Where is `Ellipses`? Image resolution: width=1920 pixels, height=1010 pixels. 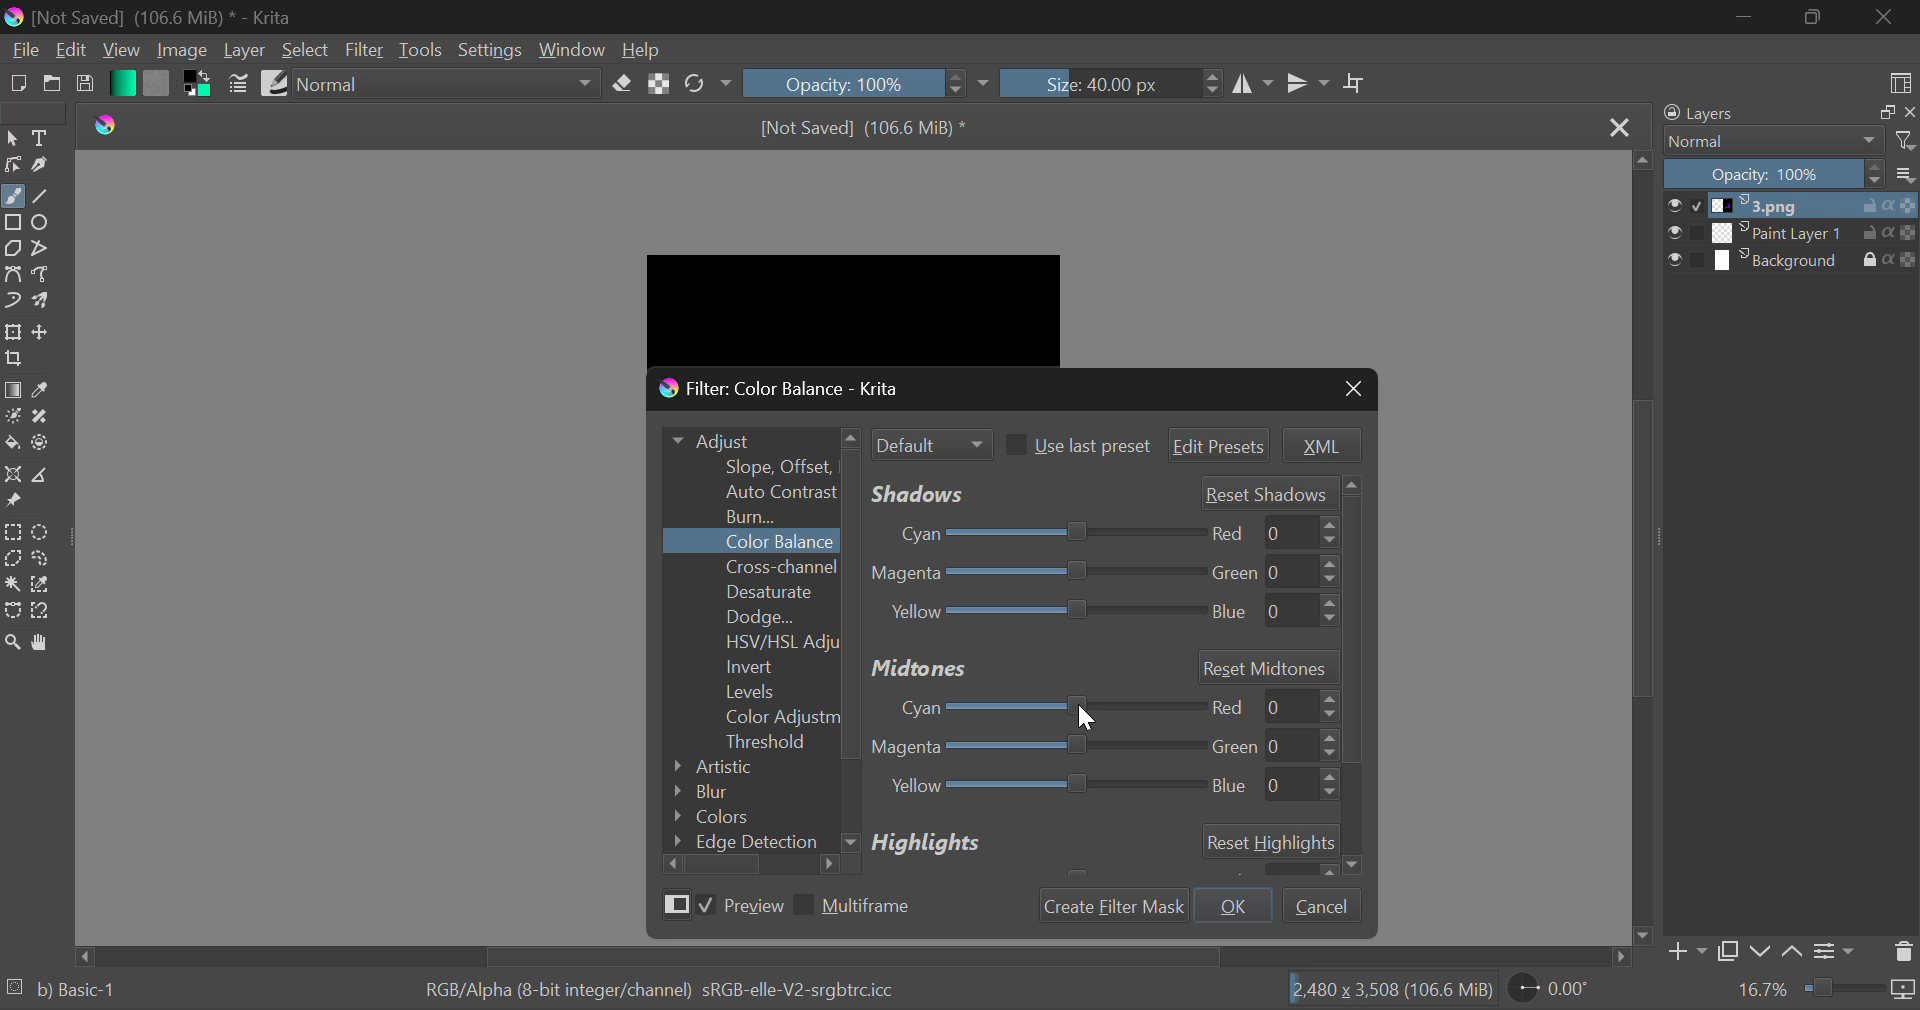 Ellipses is located at coordinates (44, 224).